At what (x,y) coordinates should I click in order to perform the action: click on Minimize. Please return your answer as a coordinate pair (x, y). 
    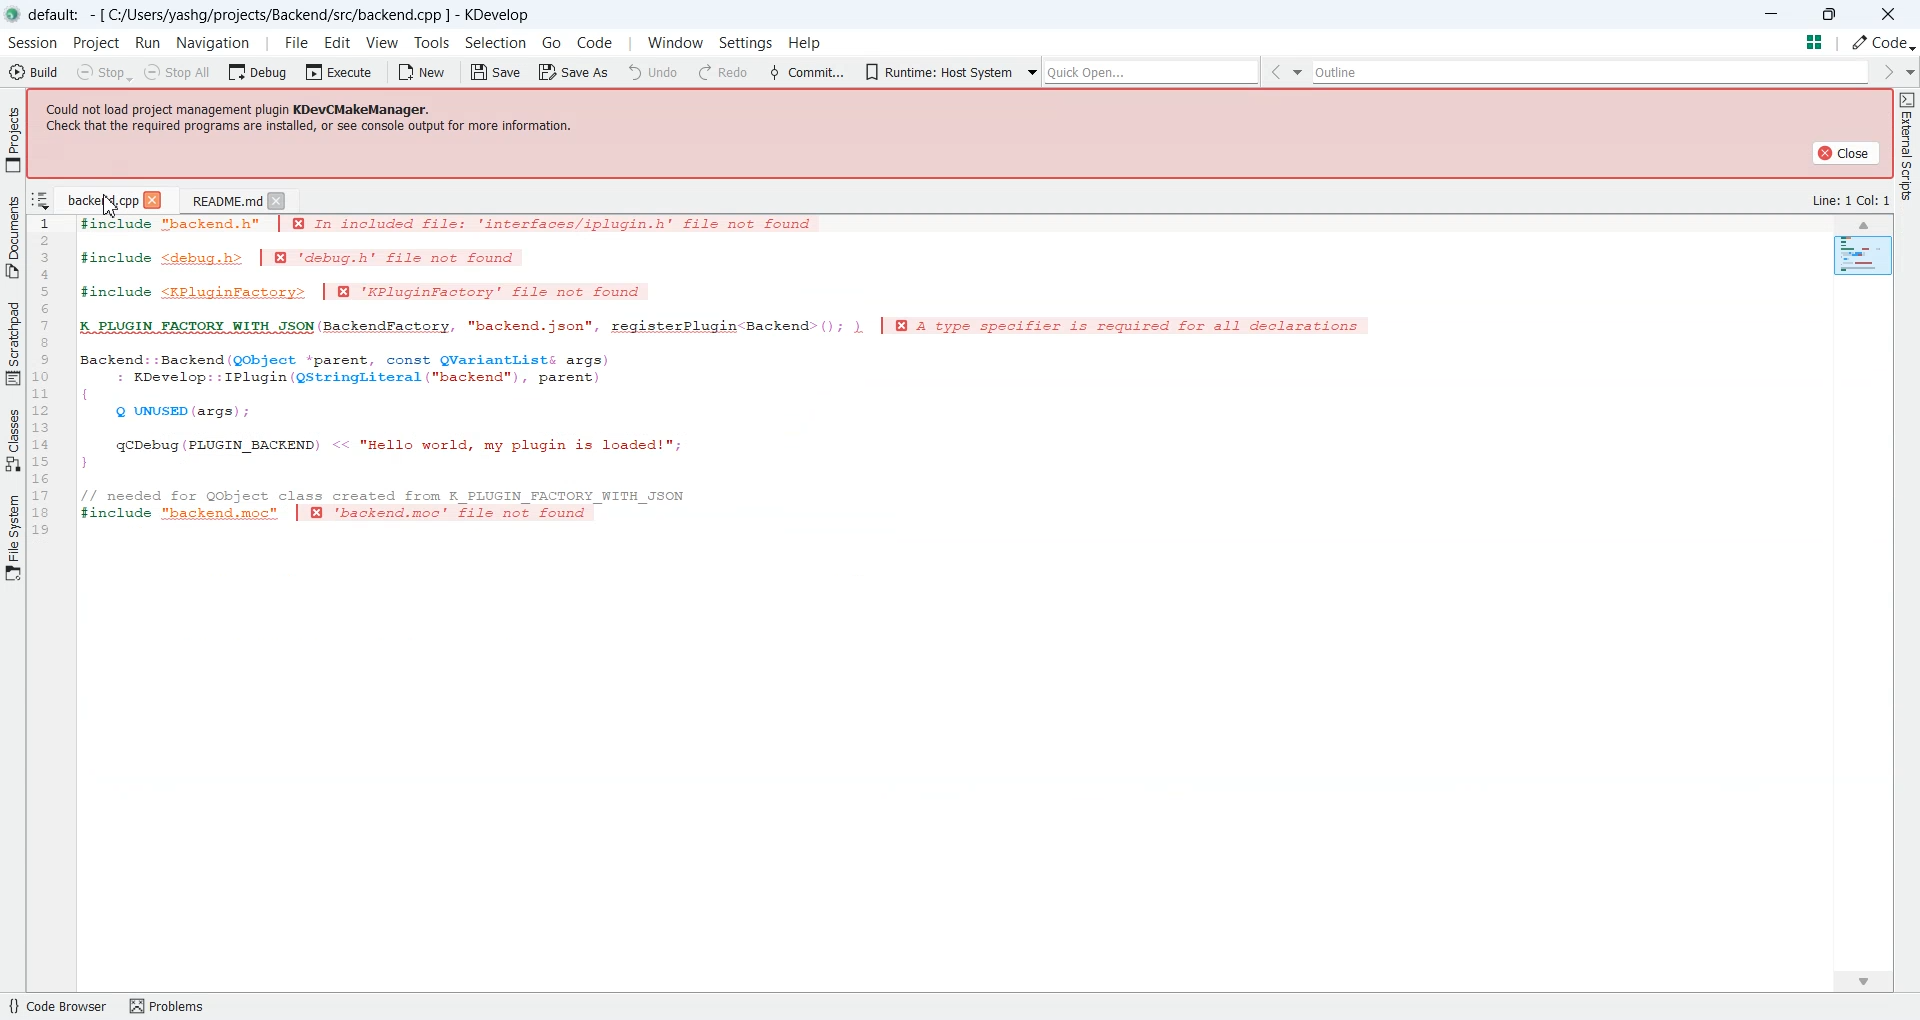
    Looking at the image, I should click on (1774, 14).